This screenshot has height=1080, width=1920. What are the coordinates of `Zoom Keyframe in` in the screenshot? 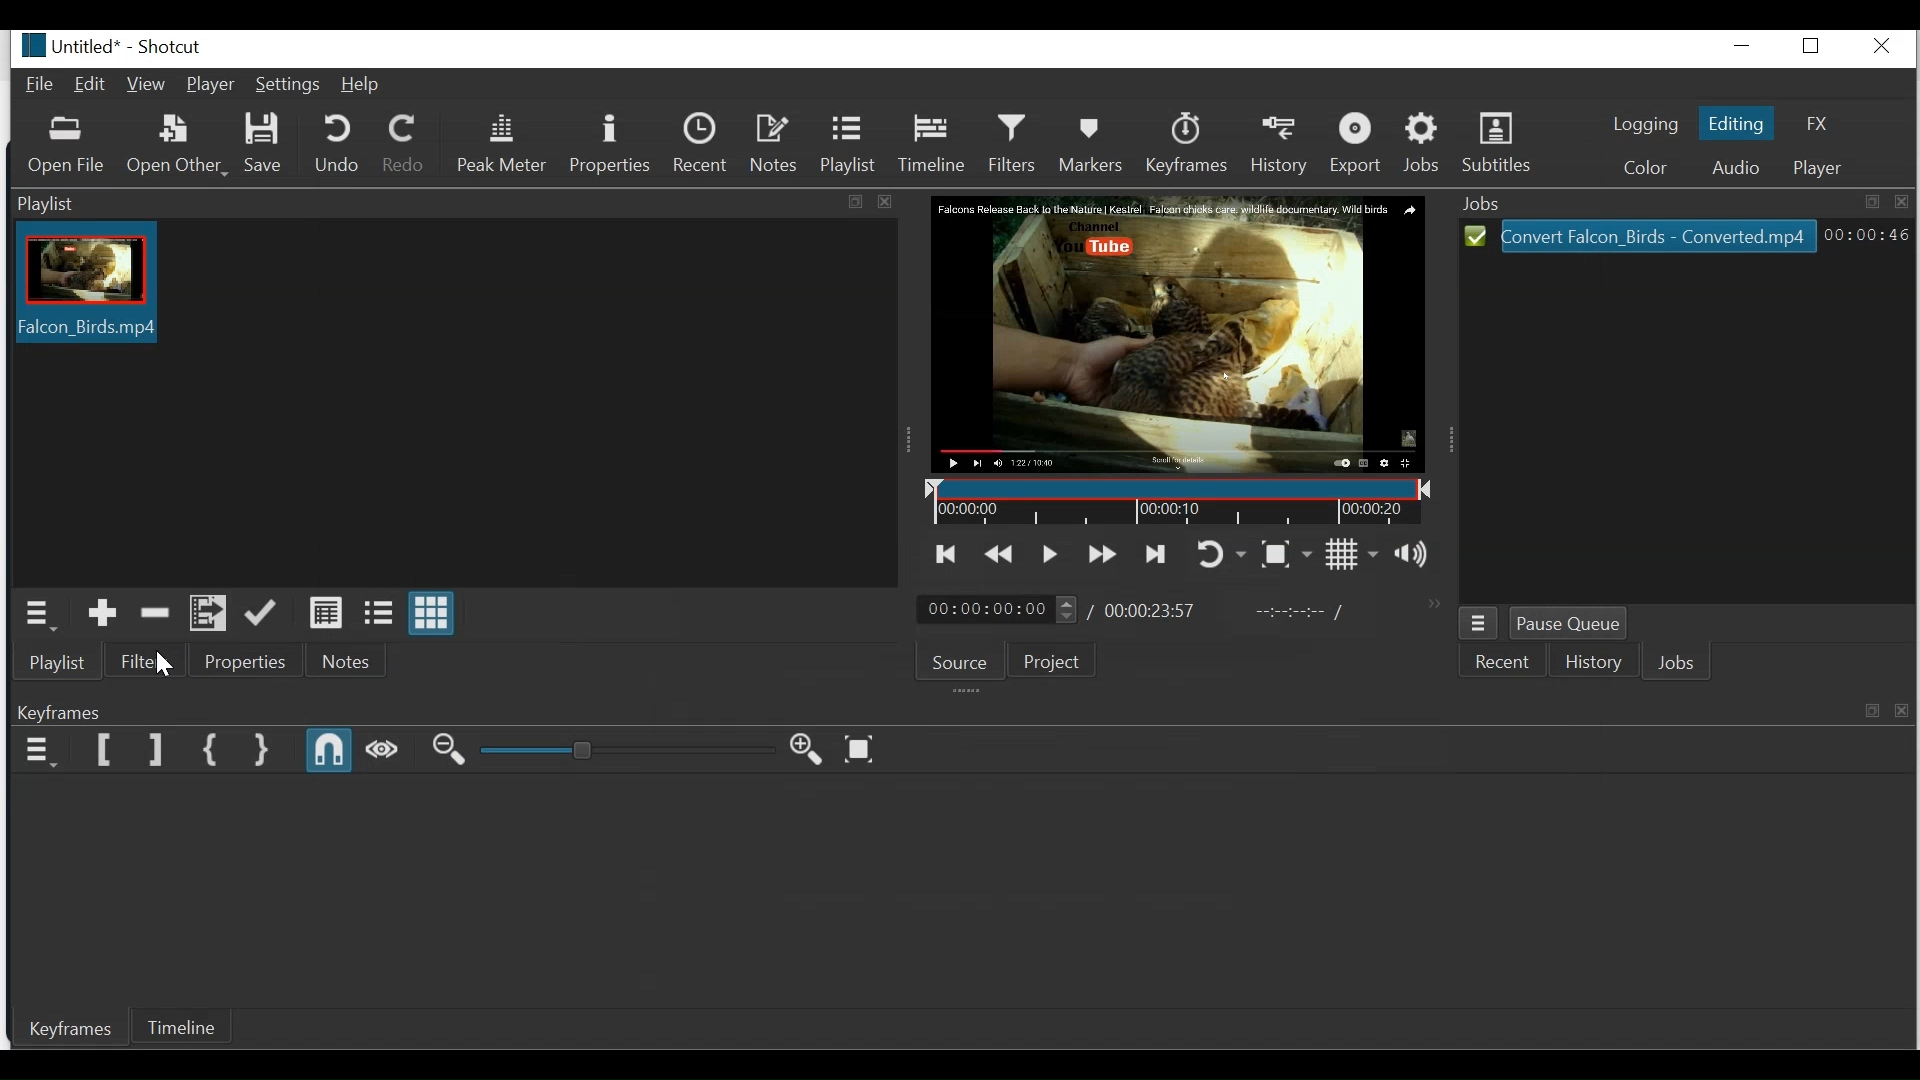 It's located at (811, 748).